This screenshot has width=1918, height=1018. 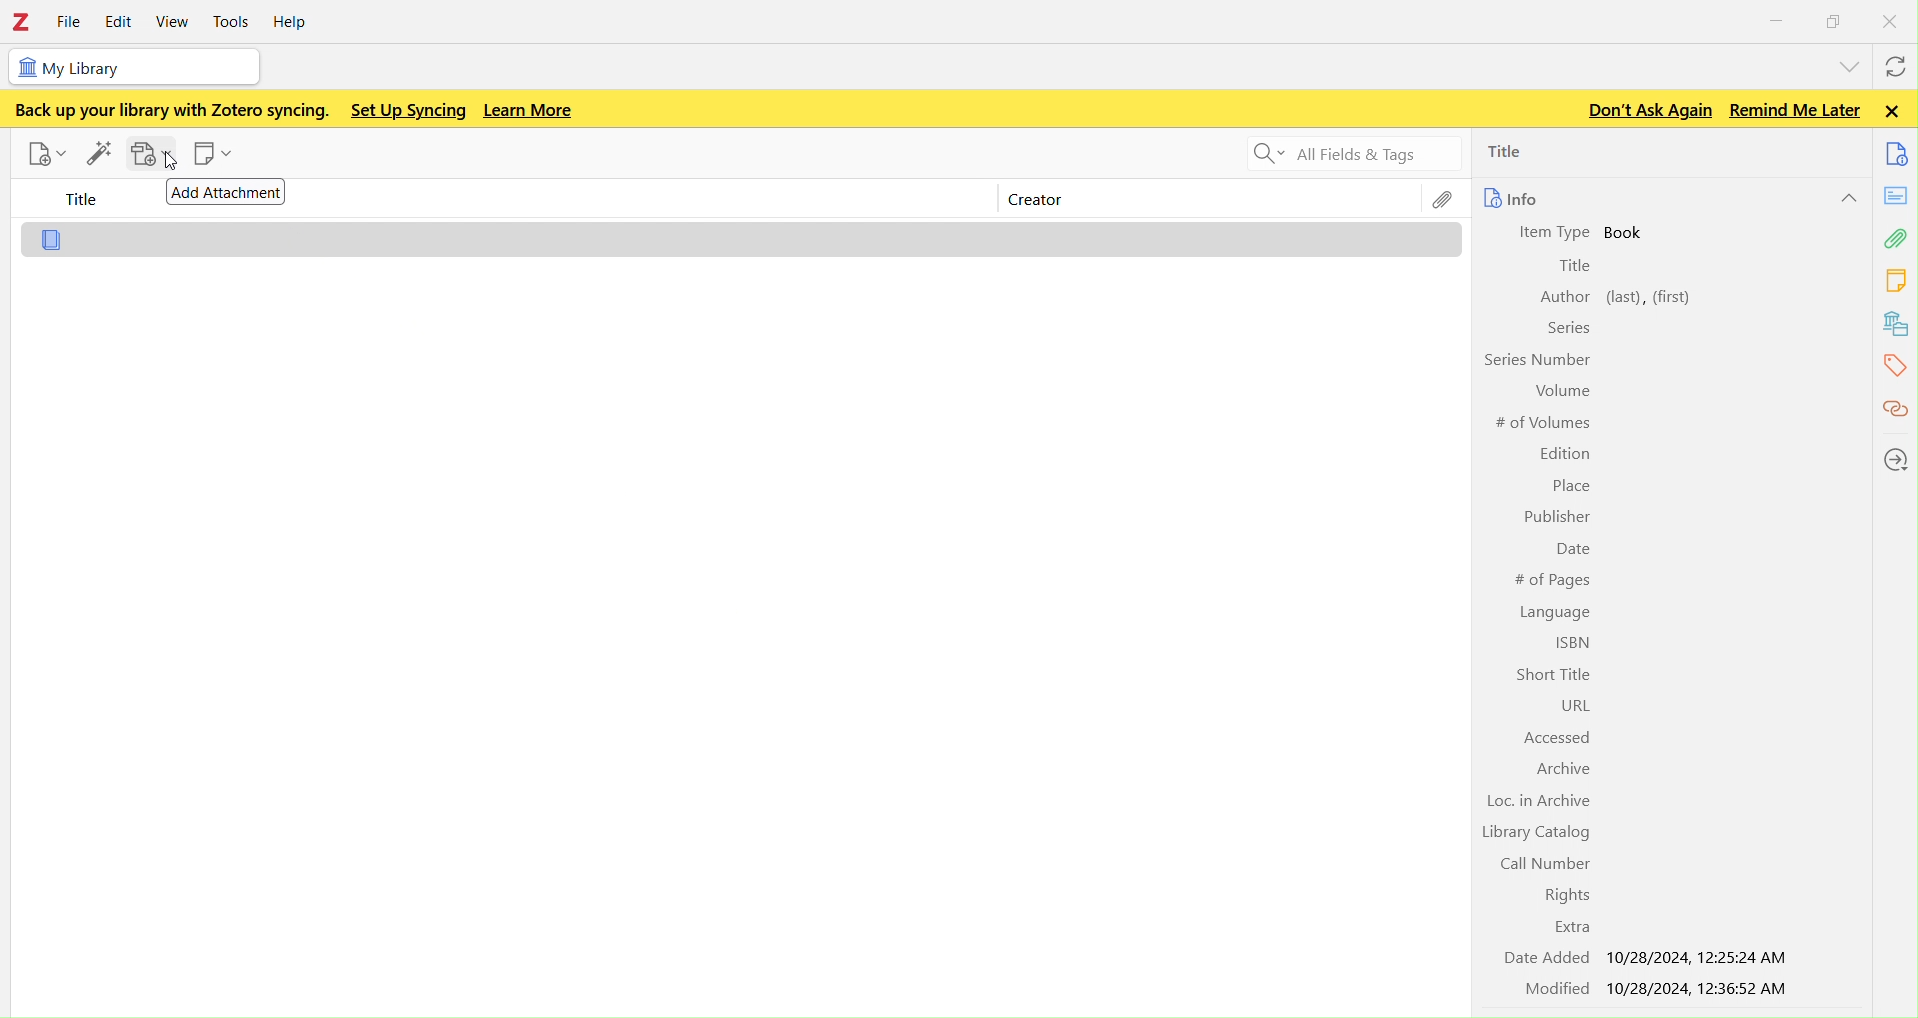 What do you see at coordinates (1544, 152) in the screenshot?
I see `title` at bounding box center [1544, 152].